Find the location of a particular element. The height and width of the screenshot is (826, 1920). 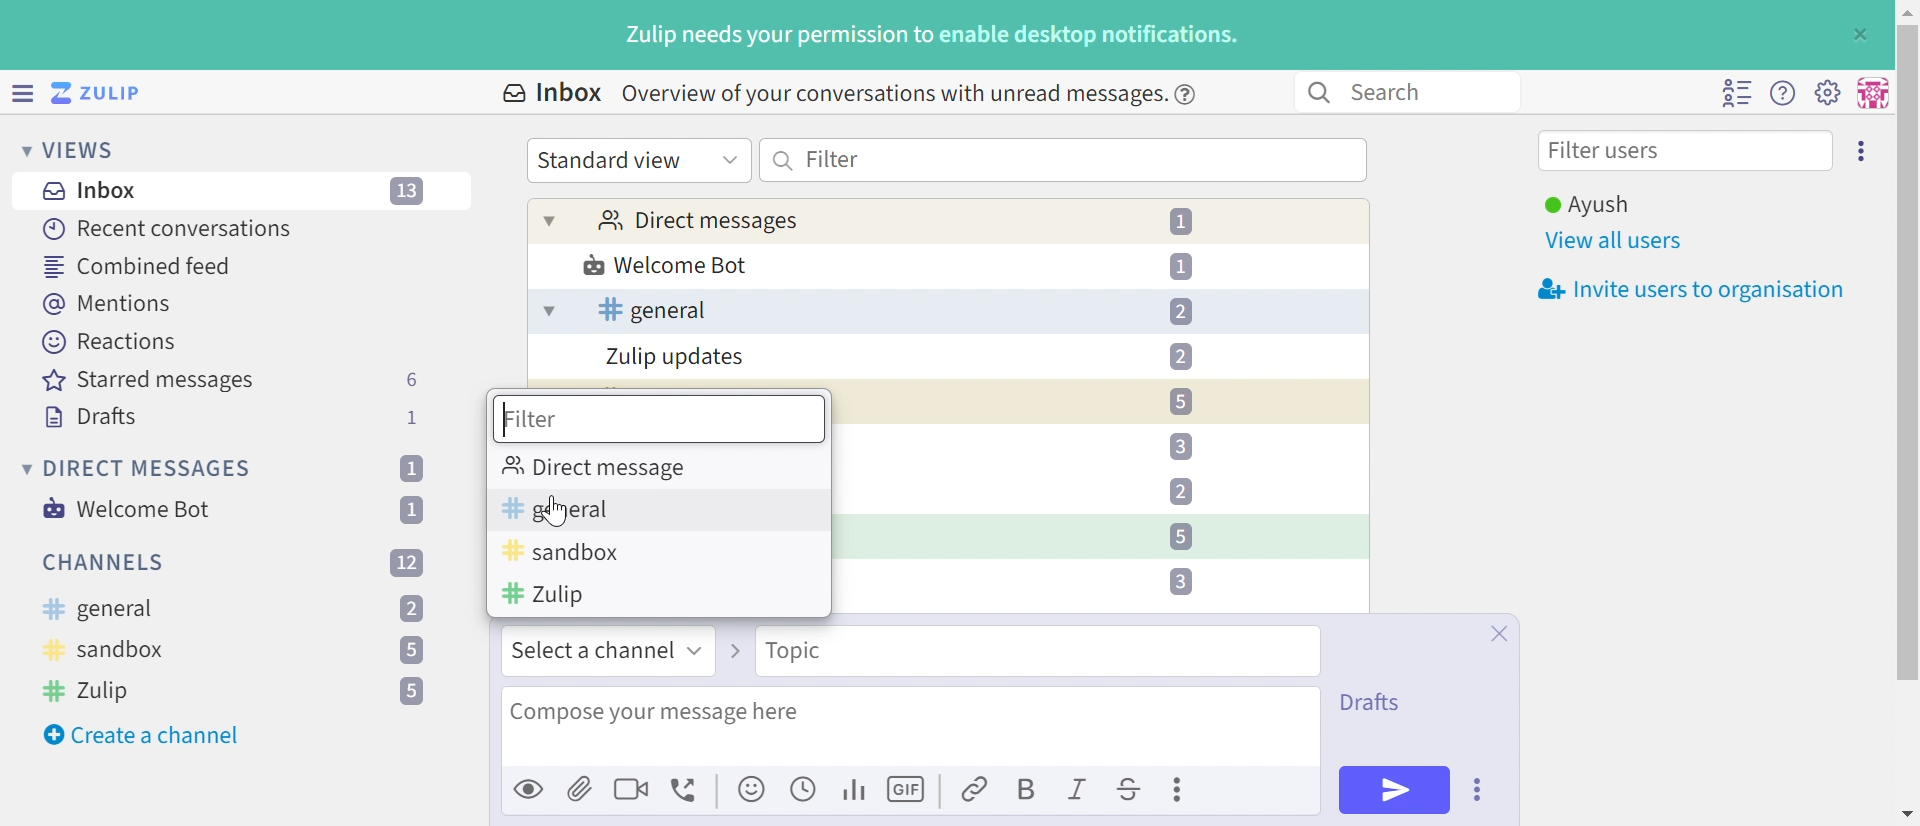

1 is located at coordinates (1181, 265).